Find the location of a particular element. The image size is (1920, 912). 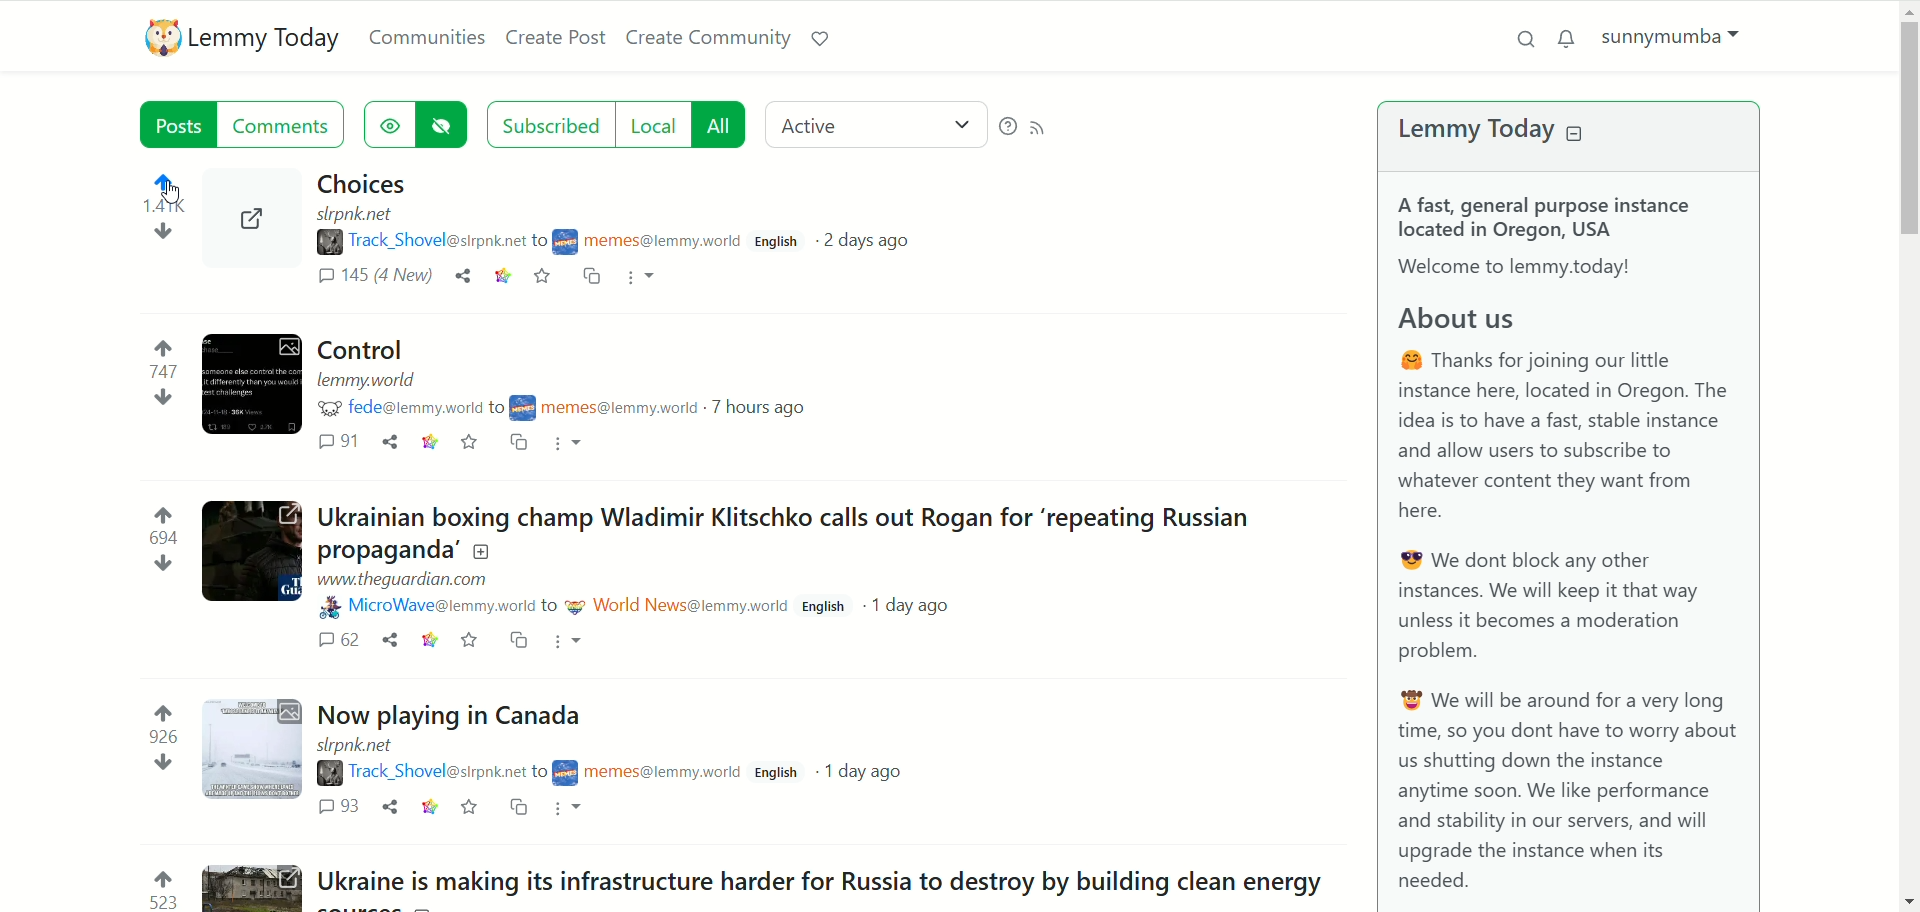

more is located at coordinates (644, 279).